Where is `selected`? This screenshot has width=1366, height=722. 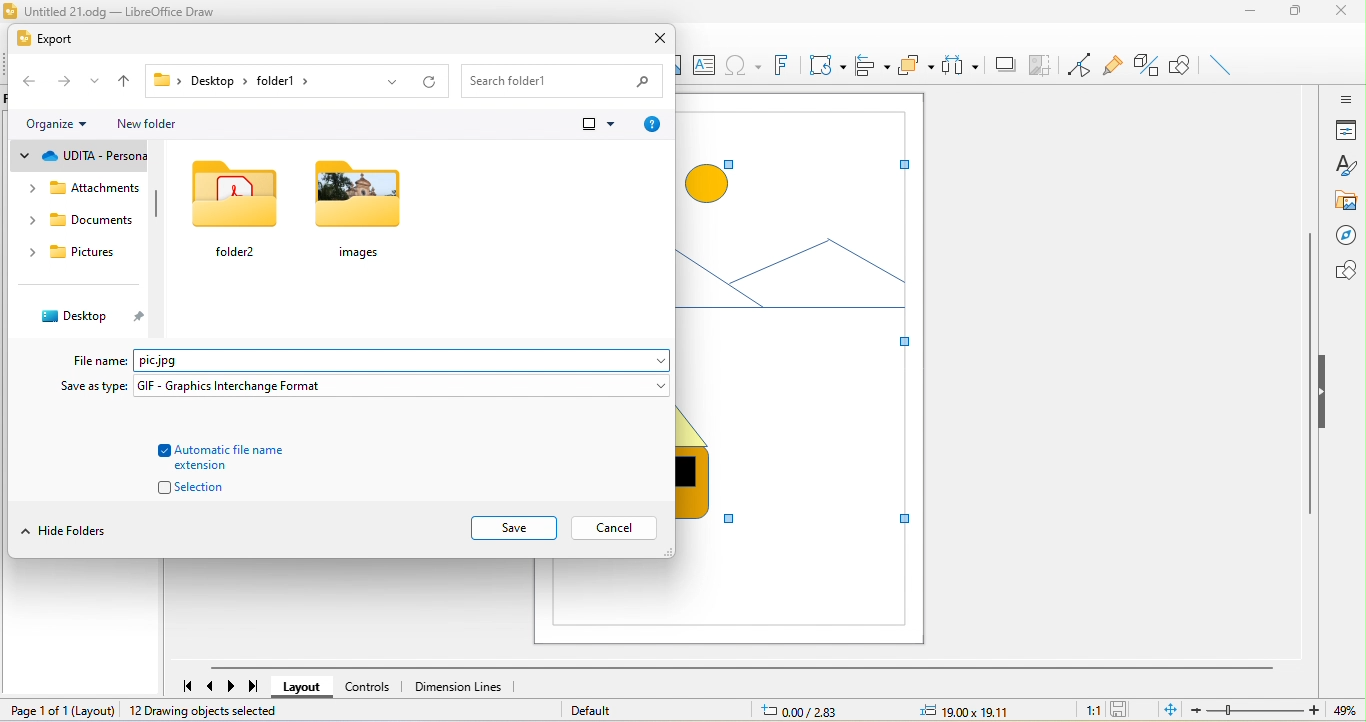
selected is located at coordinates (798, 323).